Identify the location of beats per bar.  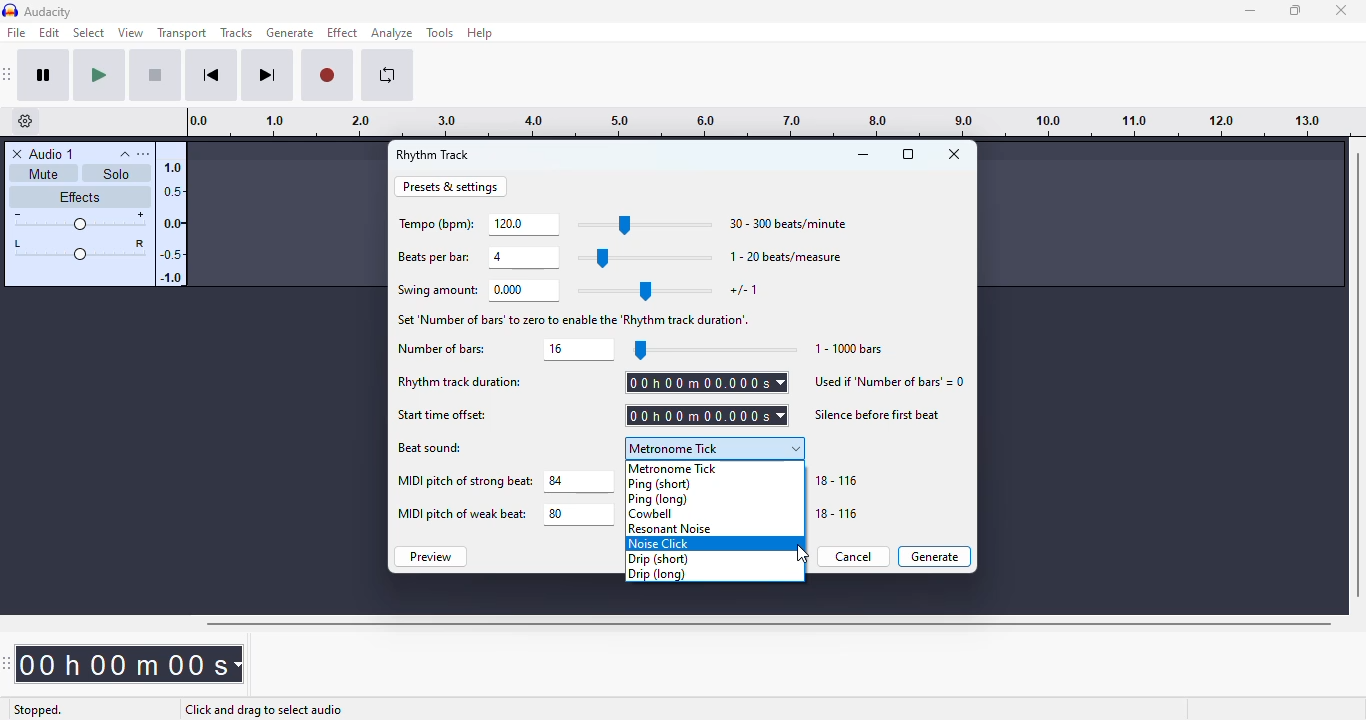
(435, 257).